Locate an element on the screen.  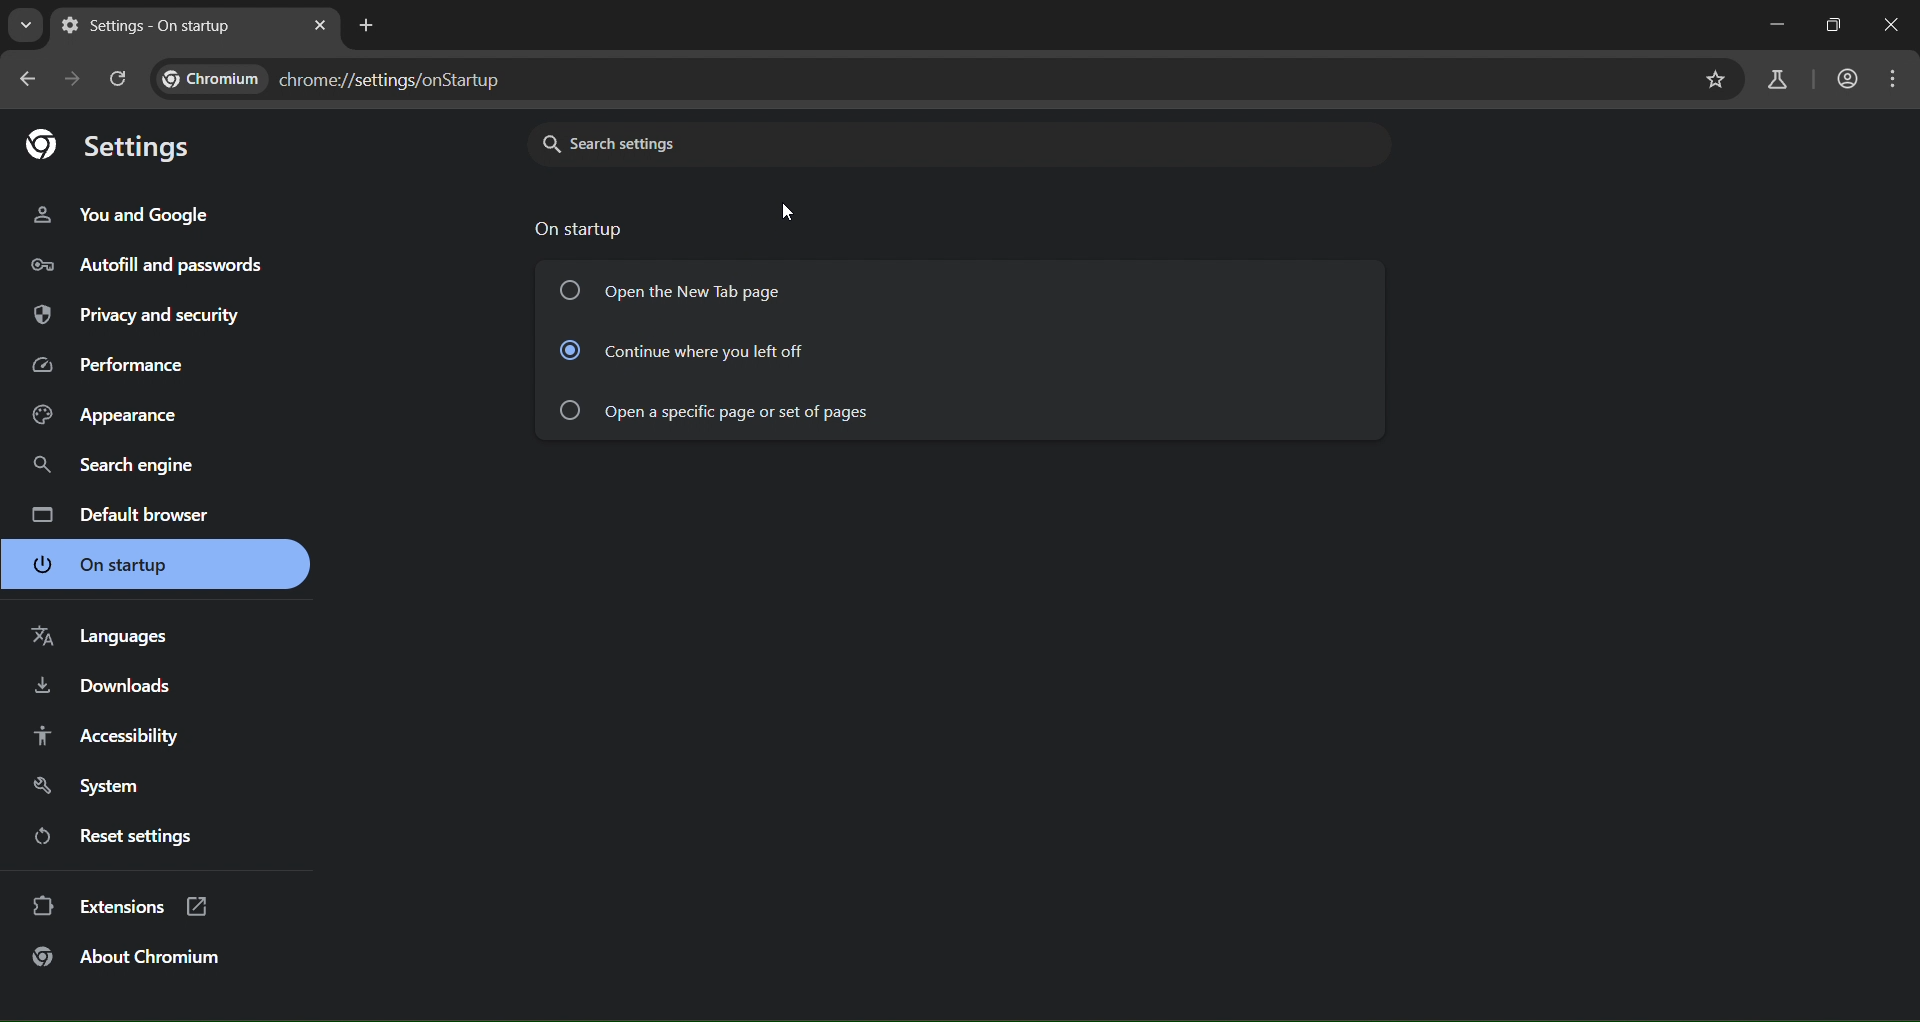
account is located at coordinates (1846, 77).